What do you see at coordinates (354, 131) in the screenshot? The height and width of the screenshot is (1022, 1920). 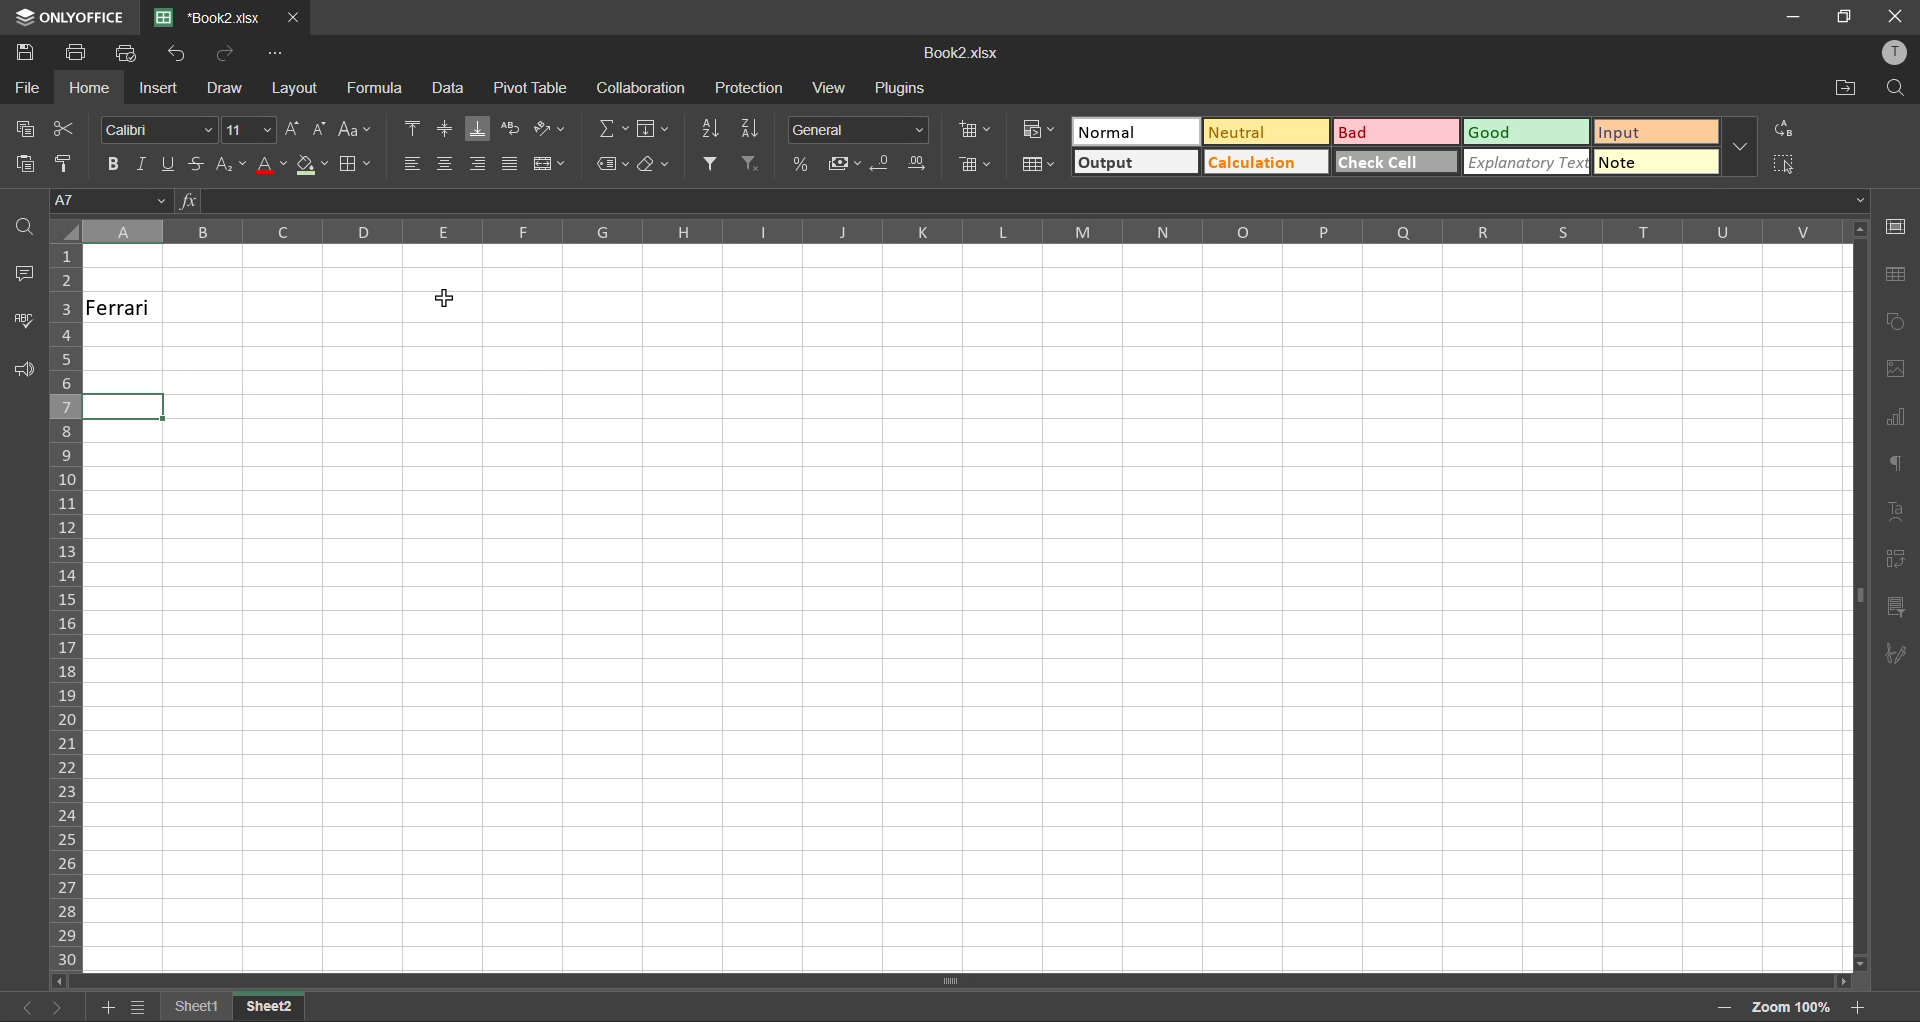 I see `change case` at bounding box center [354, 131].